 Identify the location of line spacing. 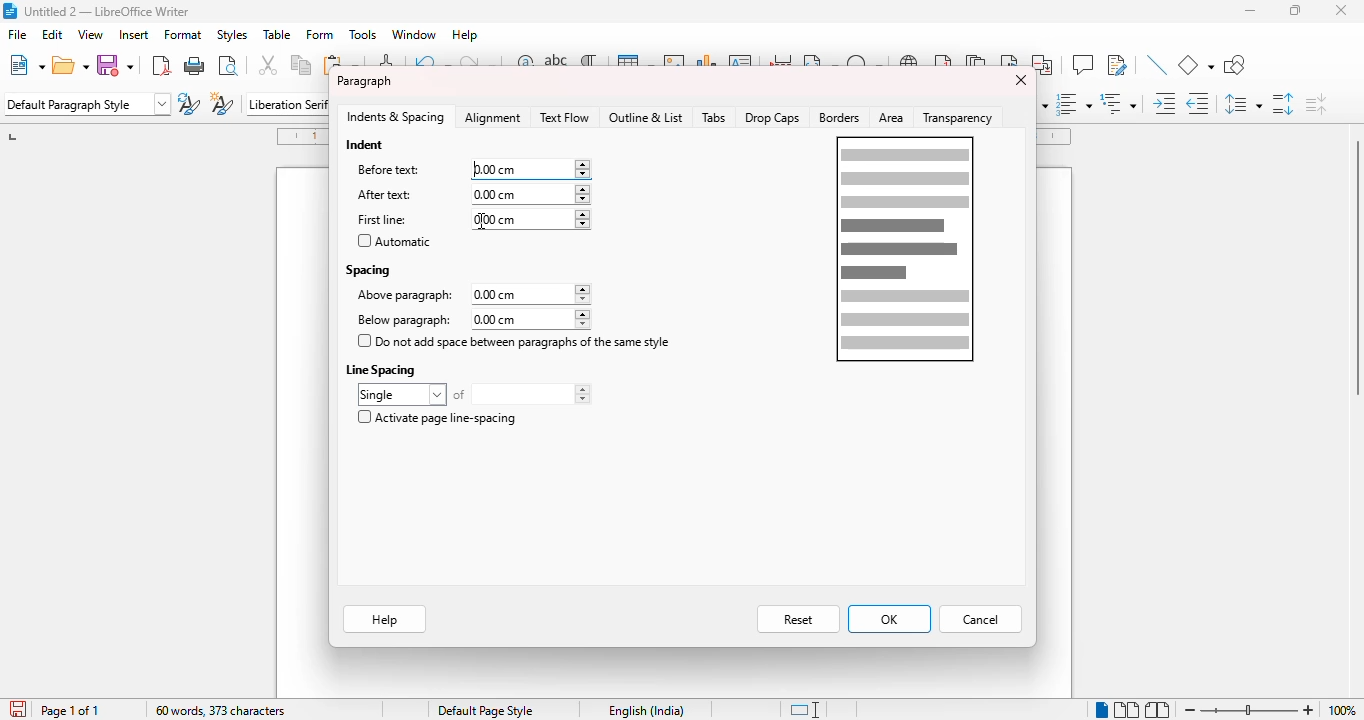
(383, 369).